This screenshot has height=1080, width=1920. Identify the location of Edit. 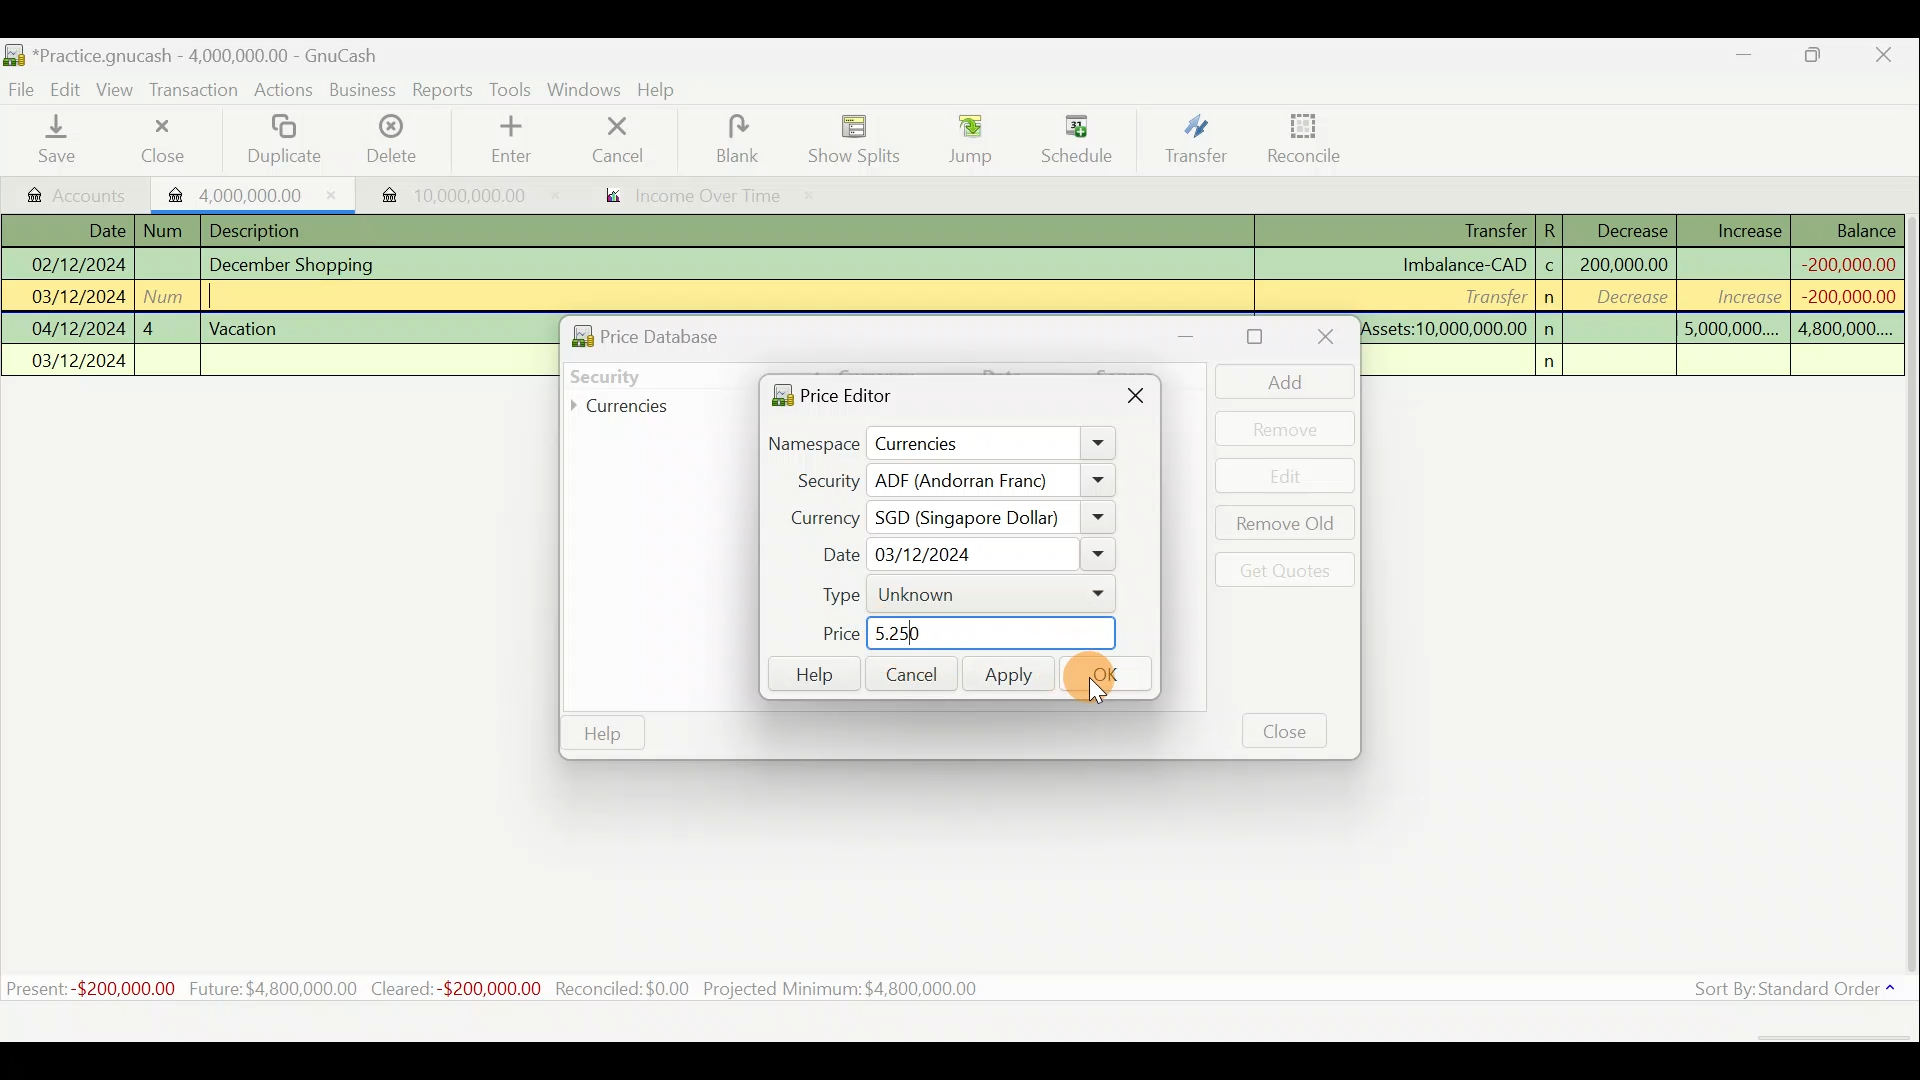
(69, 89).